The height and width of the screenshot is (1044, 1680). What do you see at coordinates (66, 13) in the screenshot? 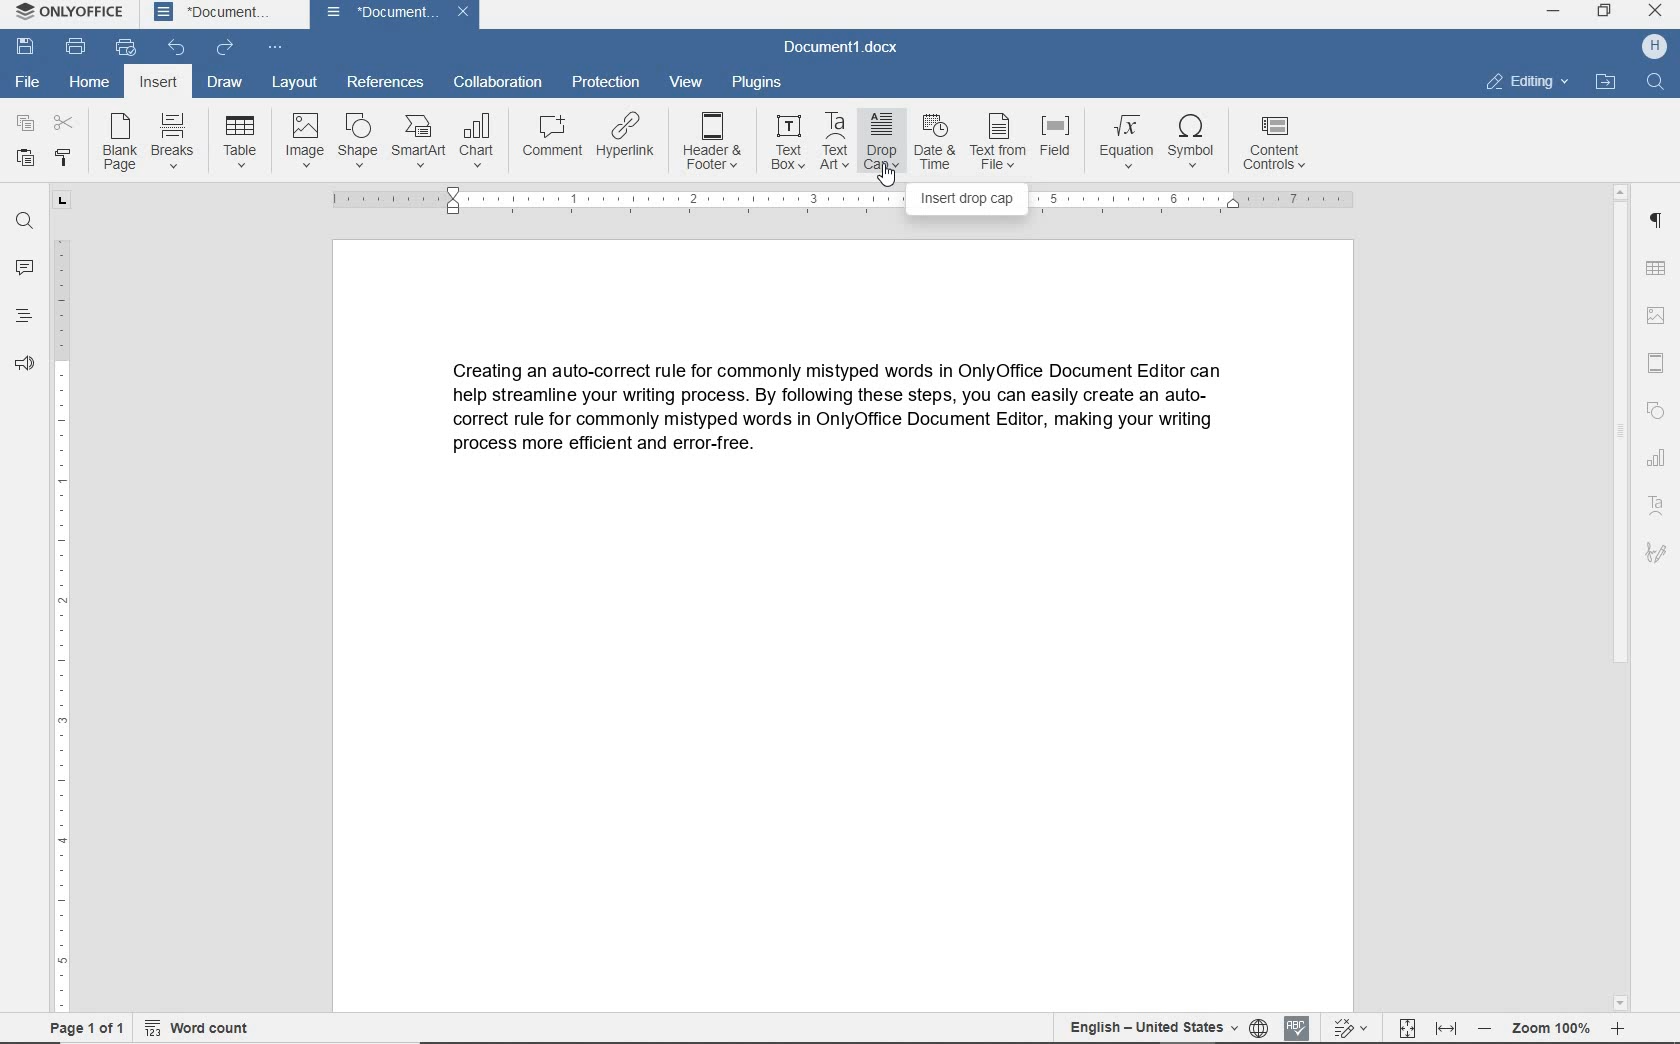
I see `system name` at bounding box center [66, 13].